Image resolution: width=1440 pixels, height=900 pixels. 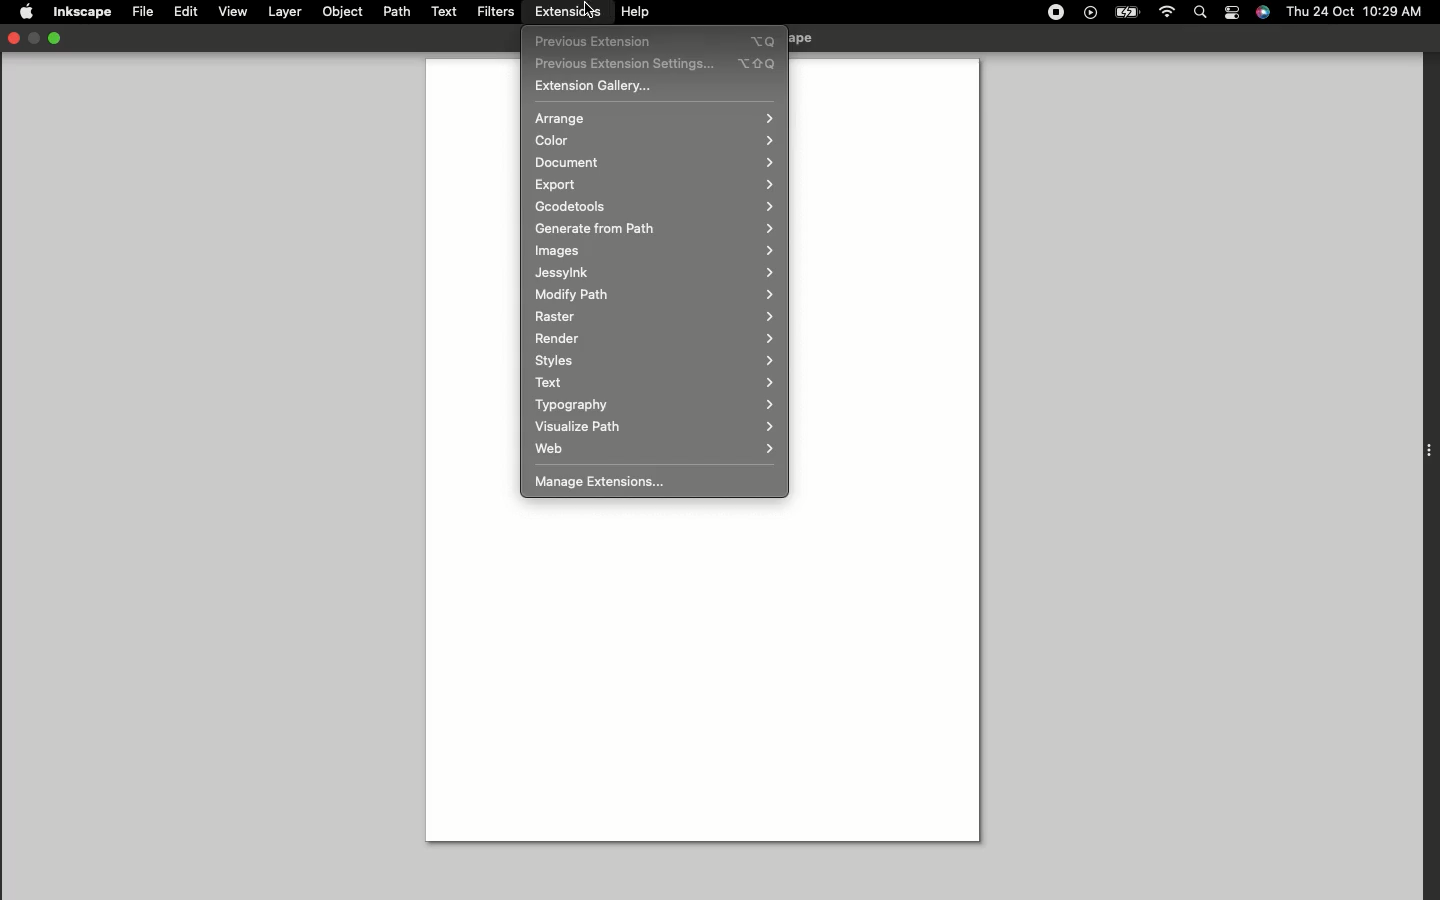 What do you see at coordinates (16, 40) in the screenshot?
I see `Close` at bounding box center [16, 40].